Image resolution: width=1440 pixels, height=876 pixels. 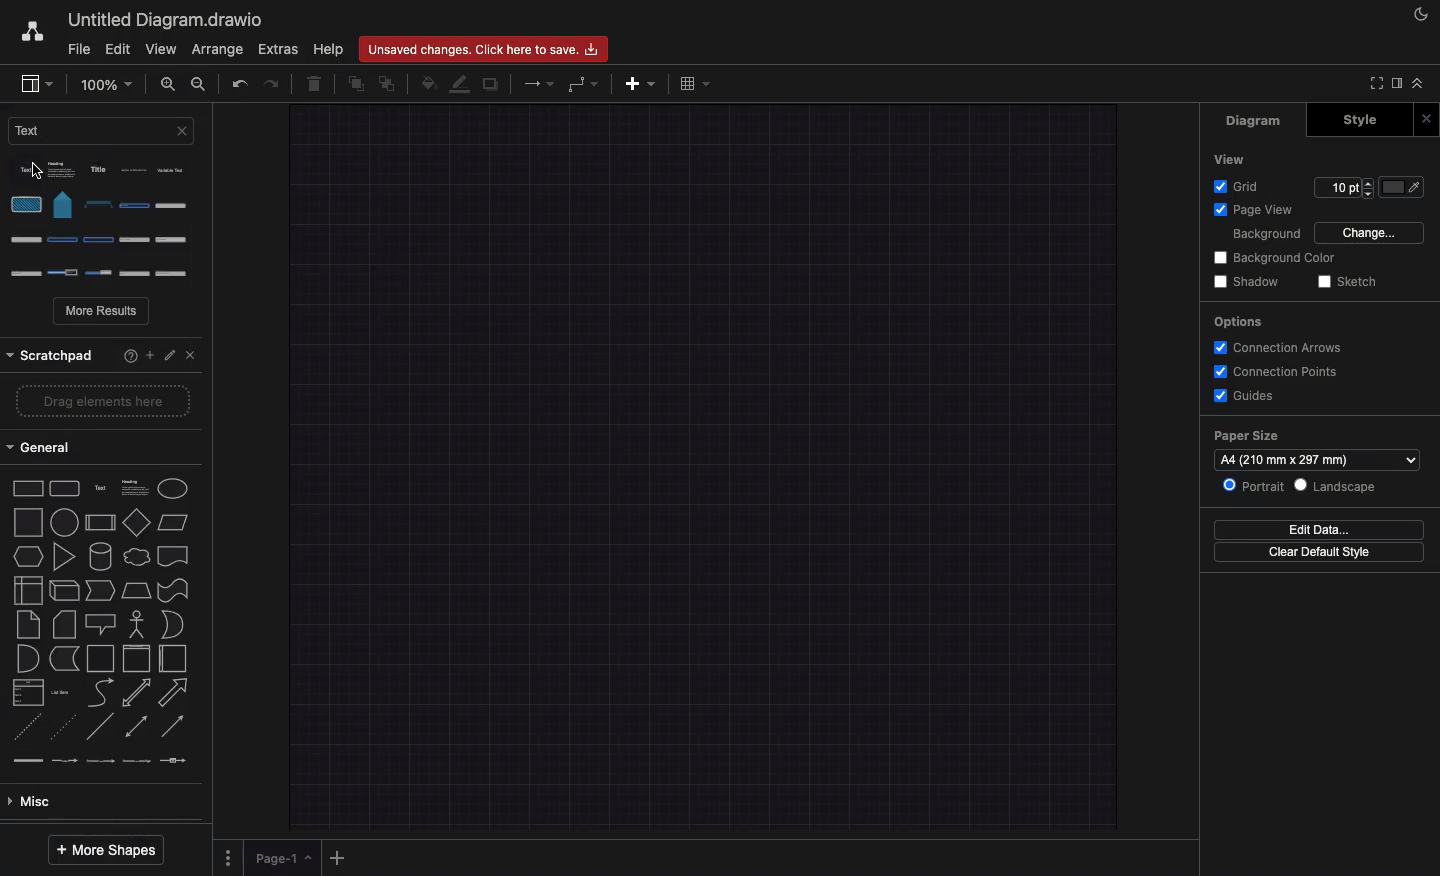 I want to click on Landscape, so click(x=1336, y=486).